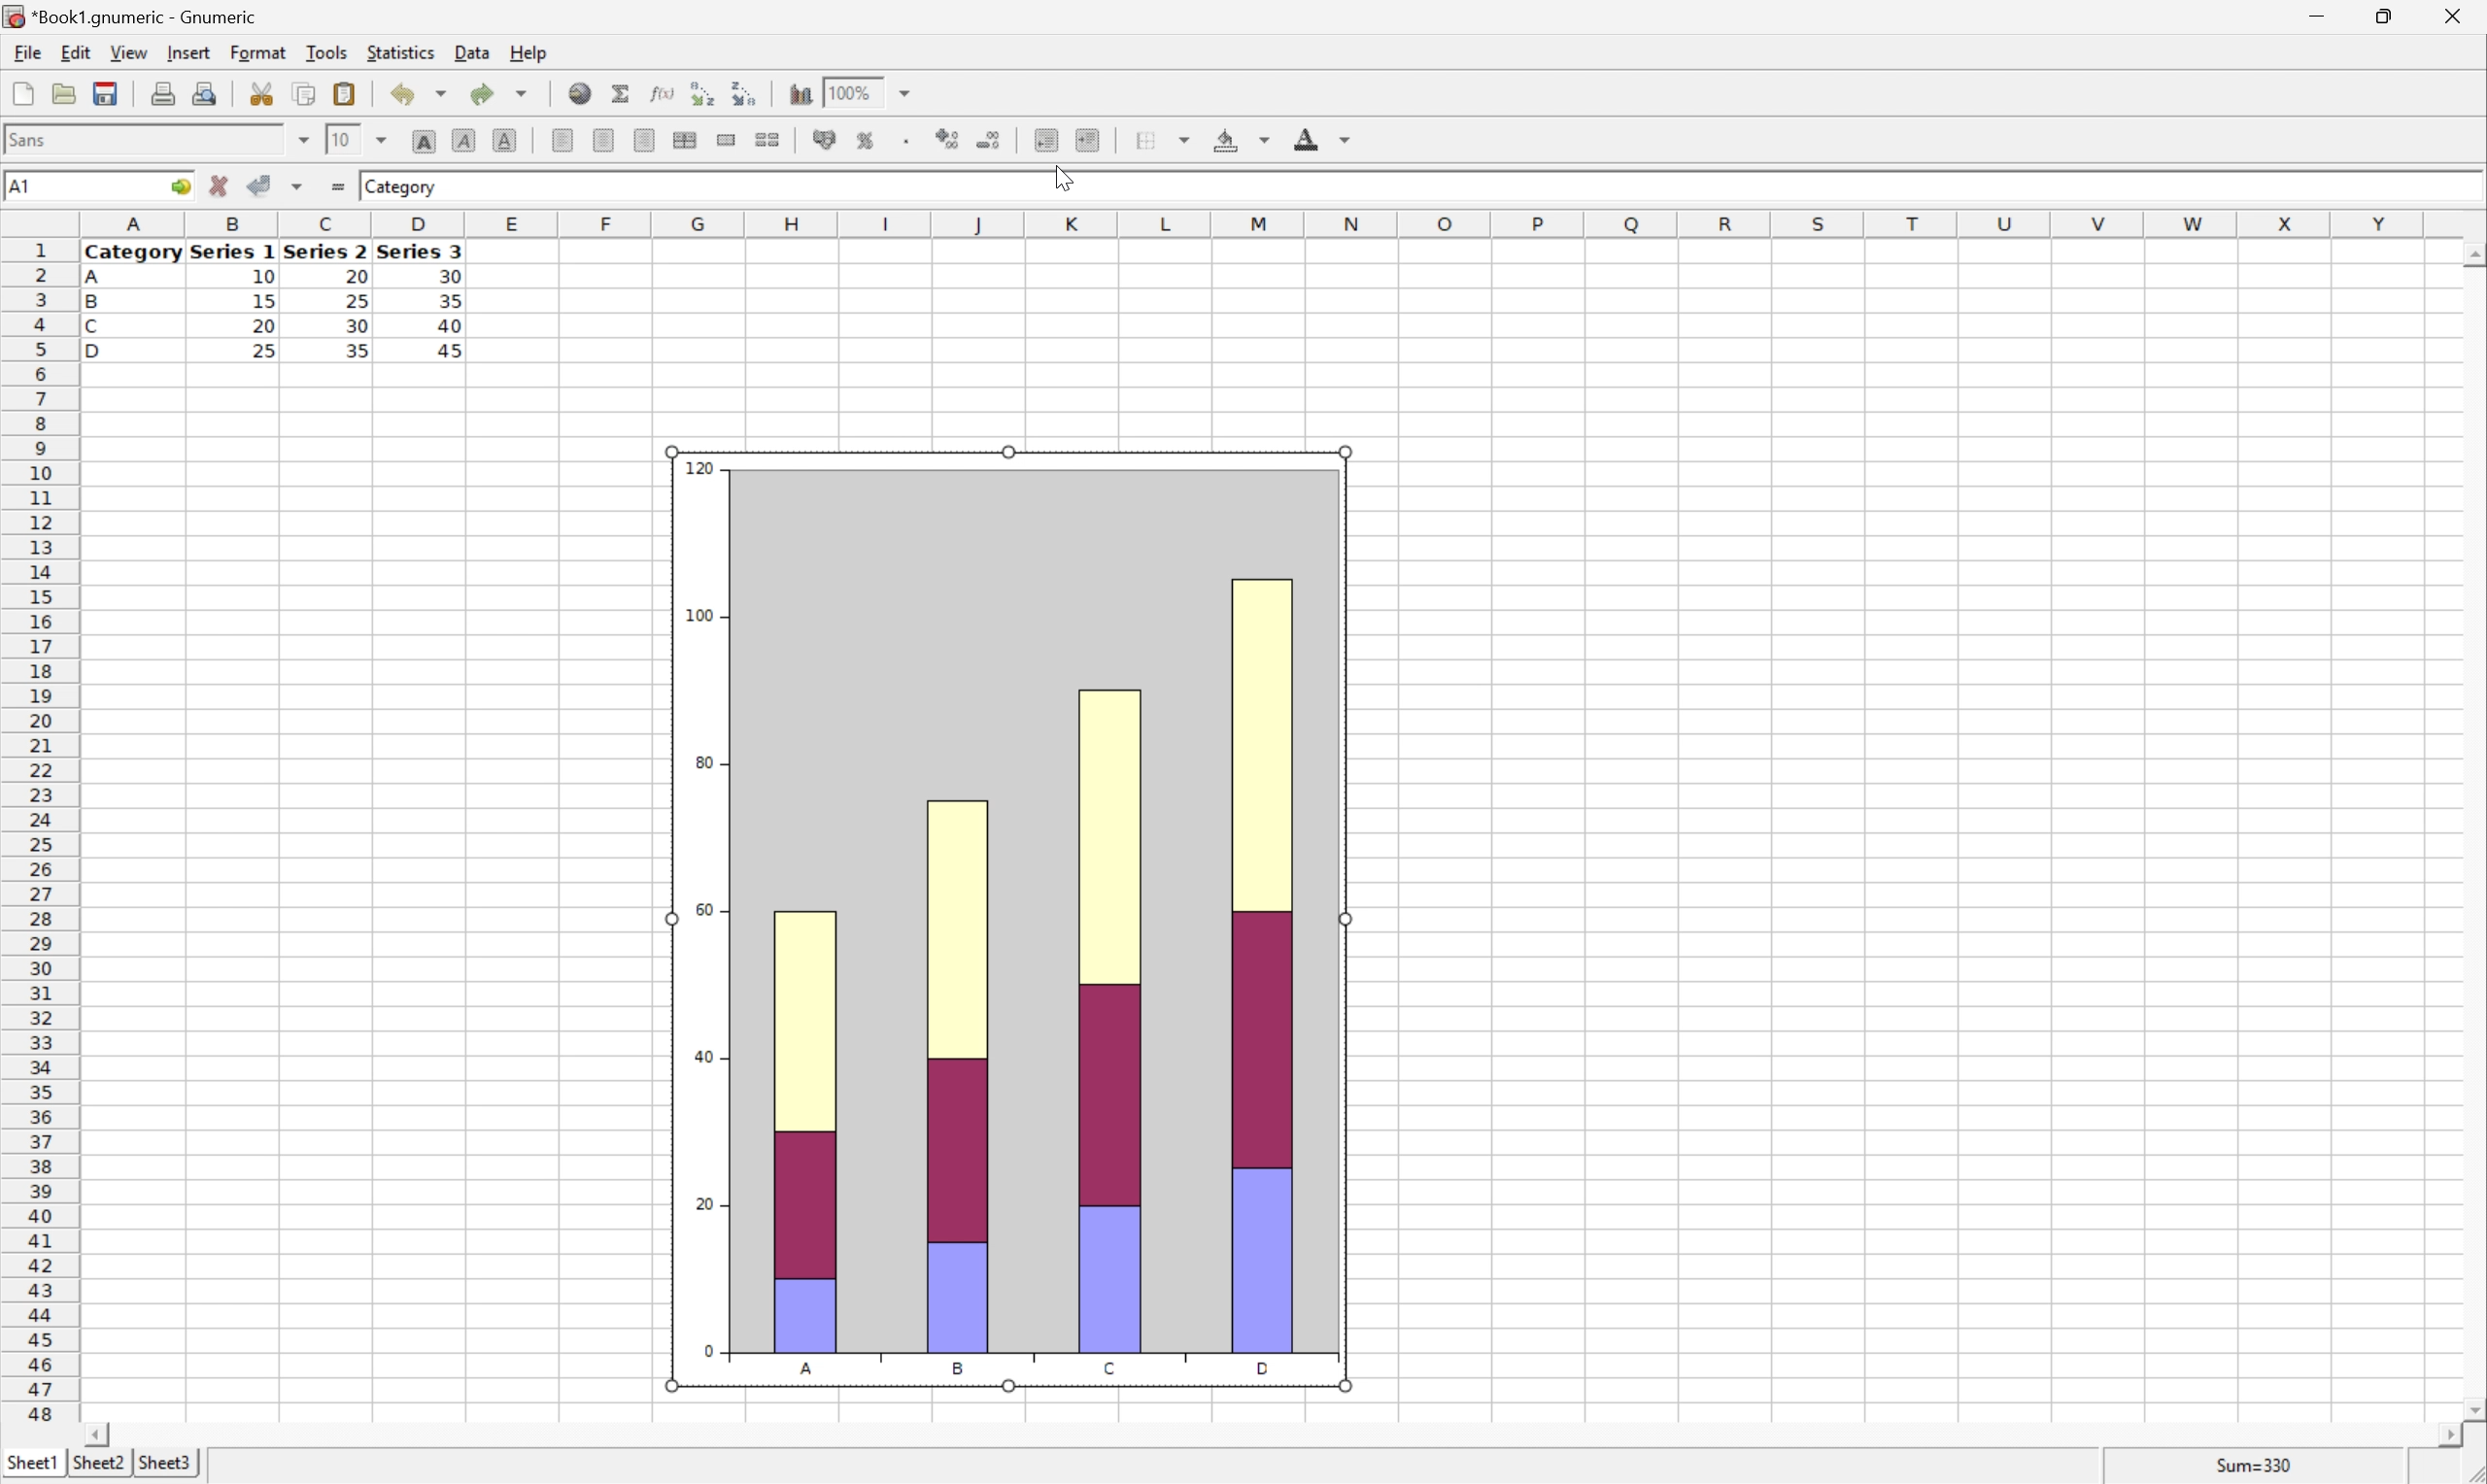 The width and height of the screenshot is (2487, 1484). I want to click on Borders, so click(1168, 138).